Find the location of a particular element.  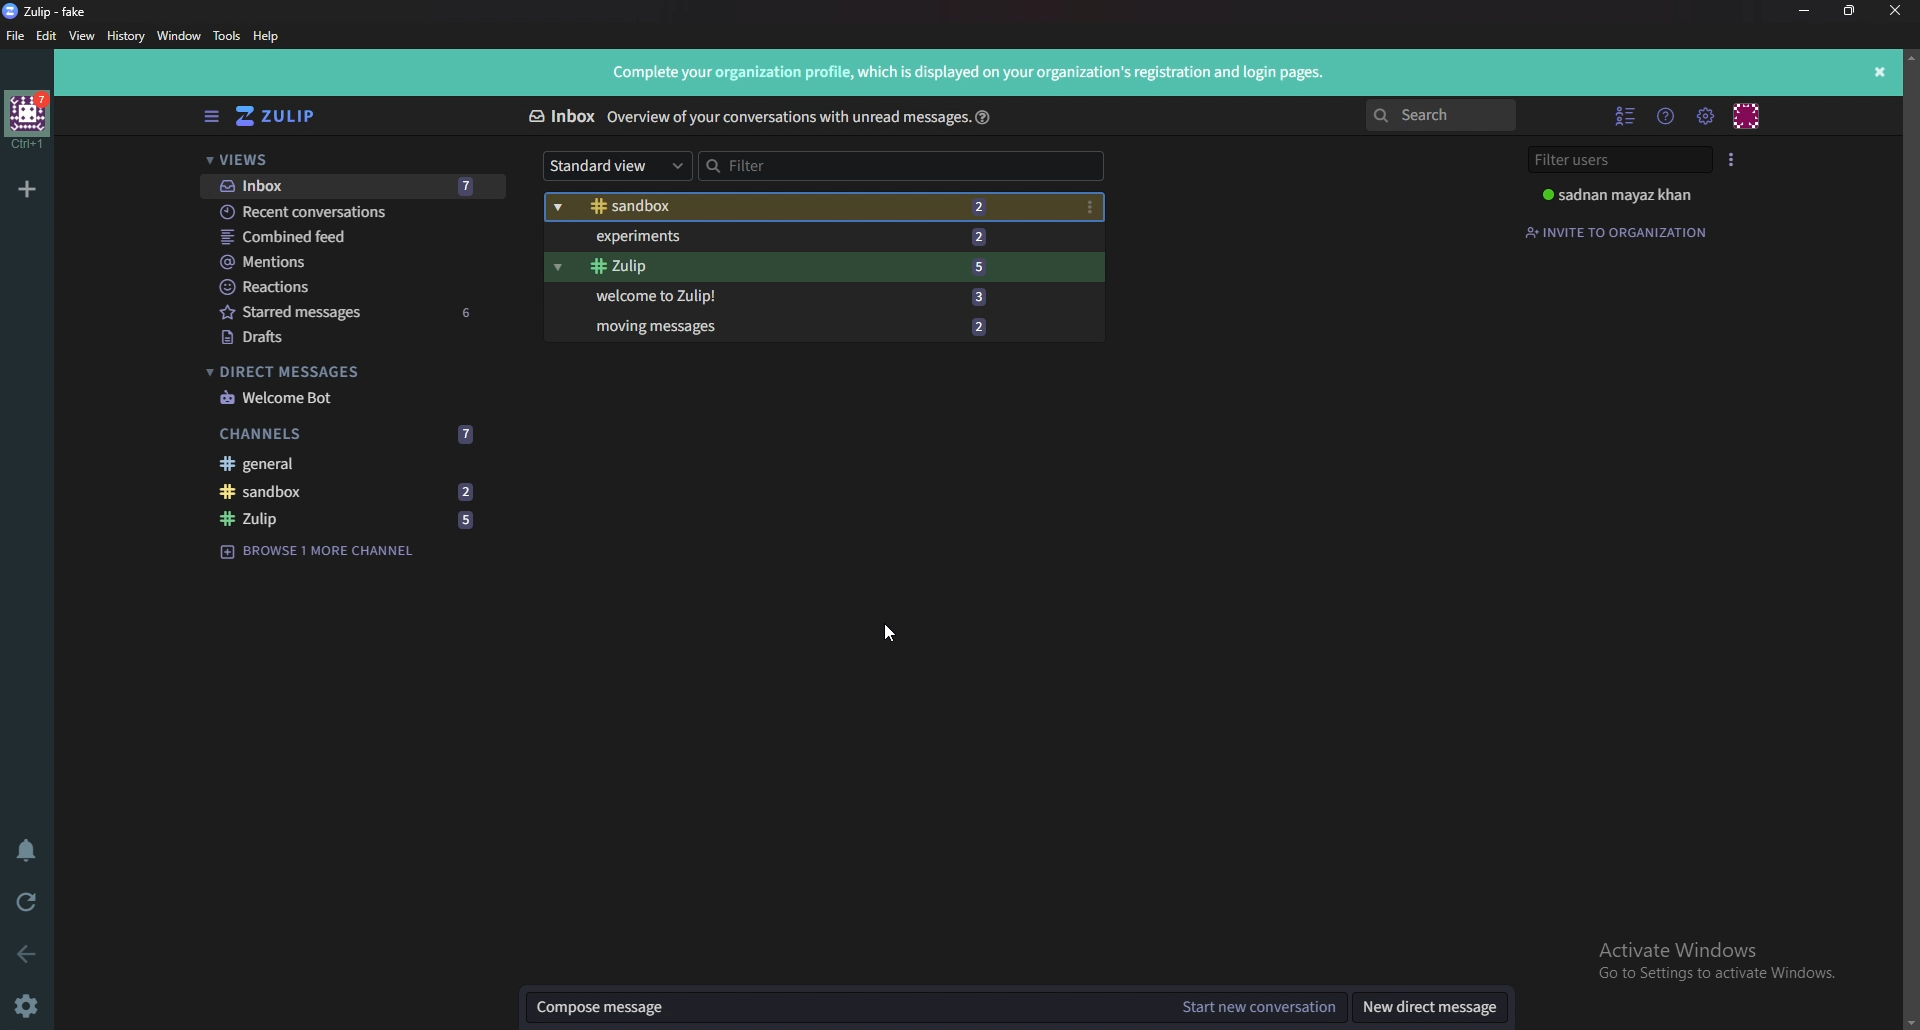

Help menu is located at coordinates (1666, 116).